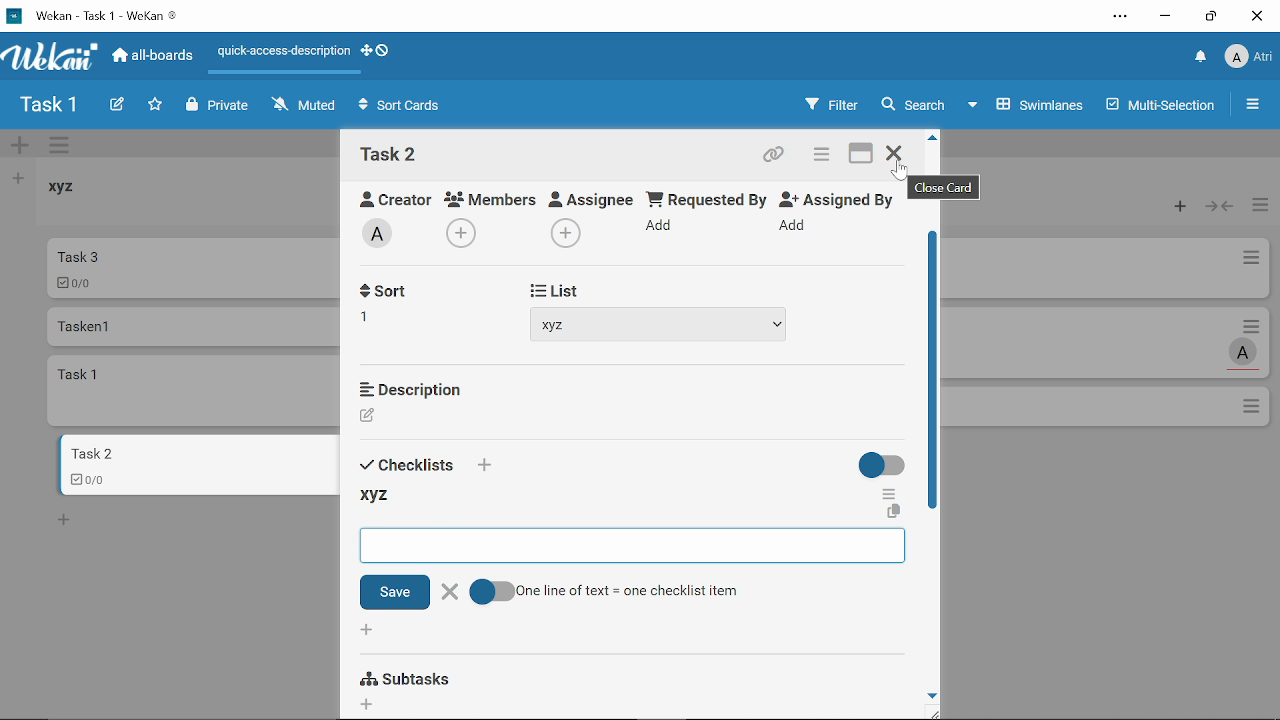  What do you see at coordinates (1211, 16) in the screenshot?
I see `Restore down` at bounding box center [1211, 16].